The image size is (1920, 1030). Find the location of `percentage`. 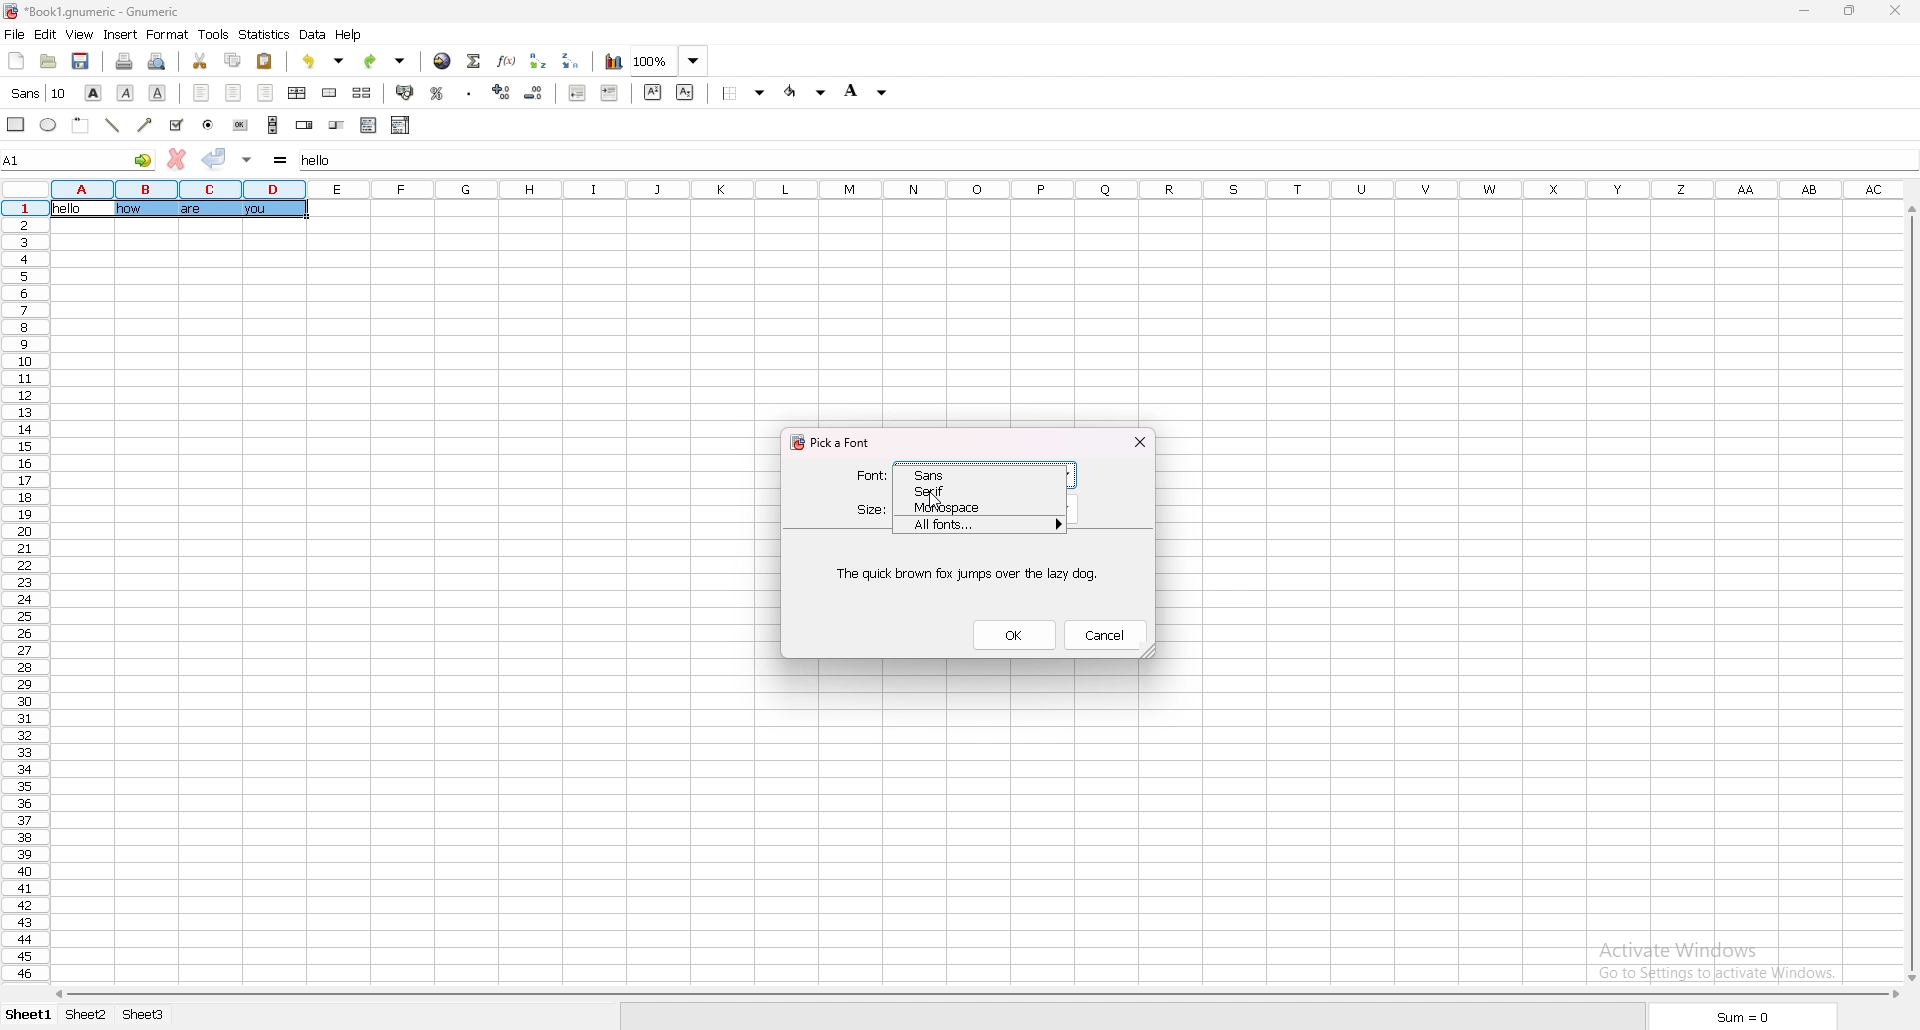

percentage is located at coordinates (439, 92).